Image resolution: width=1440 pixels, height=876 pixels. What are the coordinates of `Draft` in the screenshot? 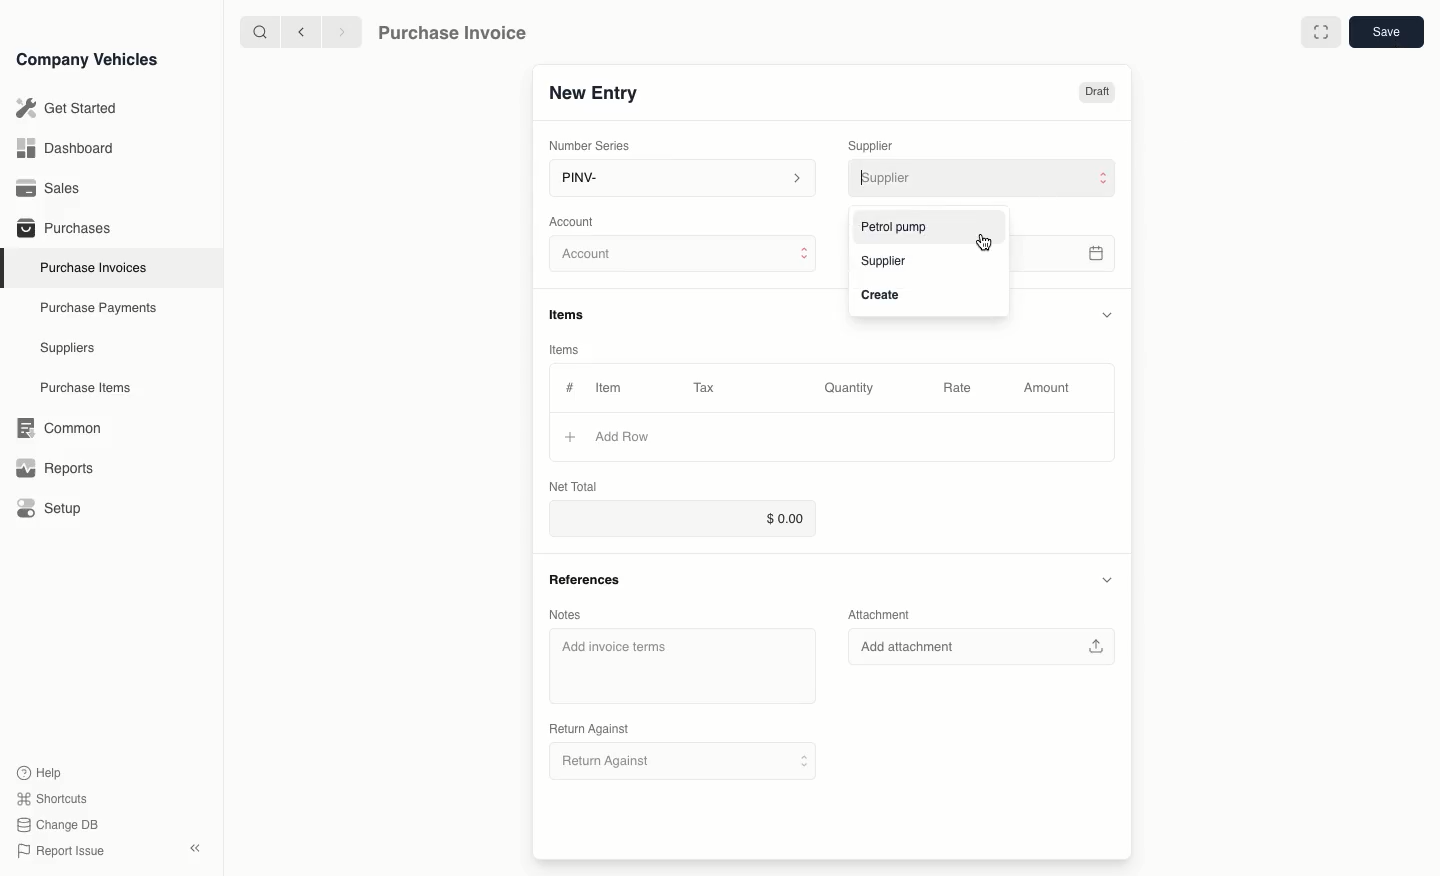 It's located at (1095, 90).